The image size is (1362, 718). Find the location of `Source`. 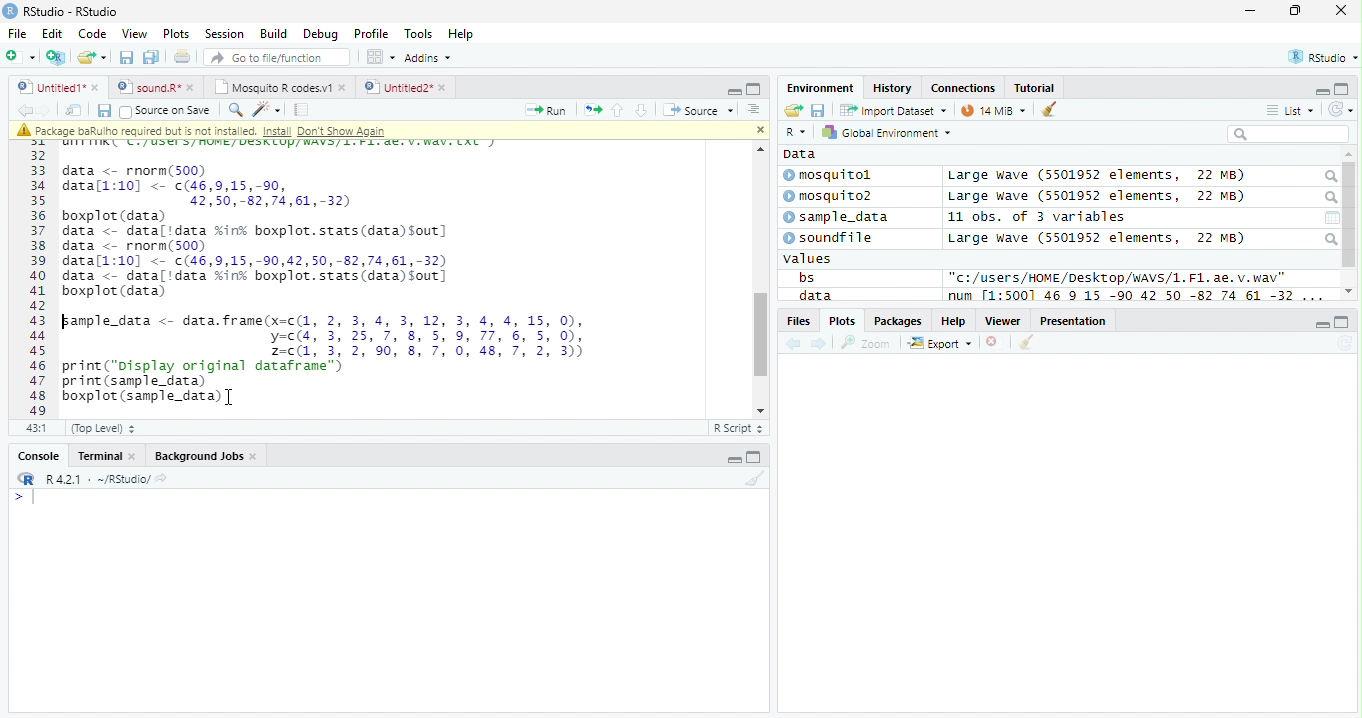

Source is located at coordinates (700, 109).